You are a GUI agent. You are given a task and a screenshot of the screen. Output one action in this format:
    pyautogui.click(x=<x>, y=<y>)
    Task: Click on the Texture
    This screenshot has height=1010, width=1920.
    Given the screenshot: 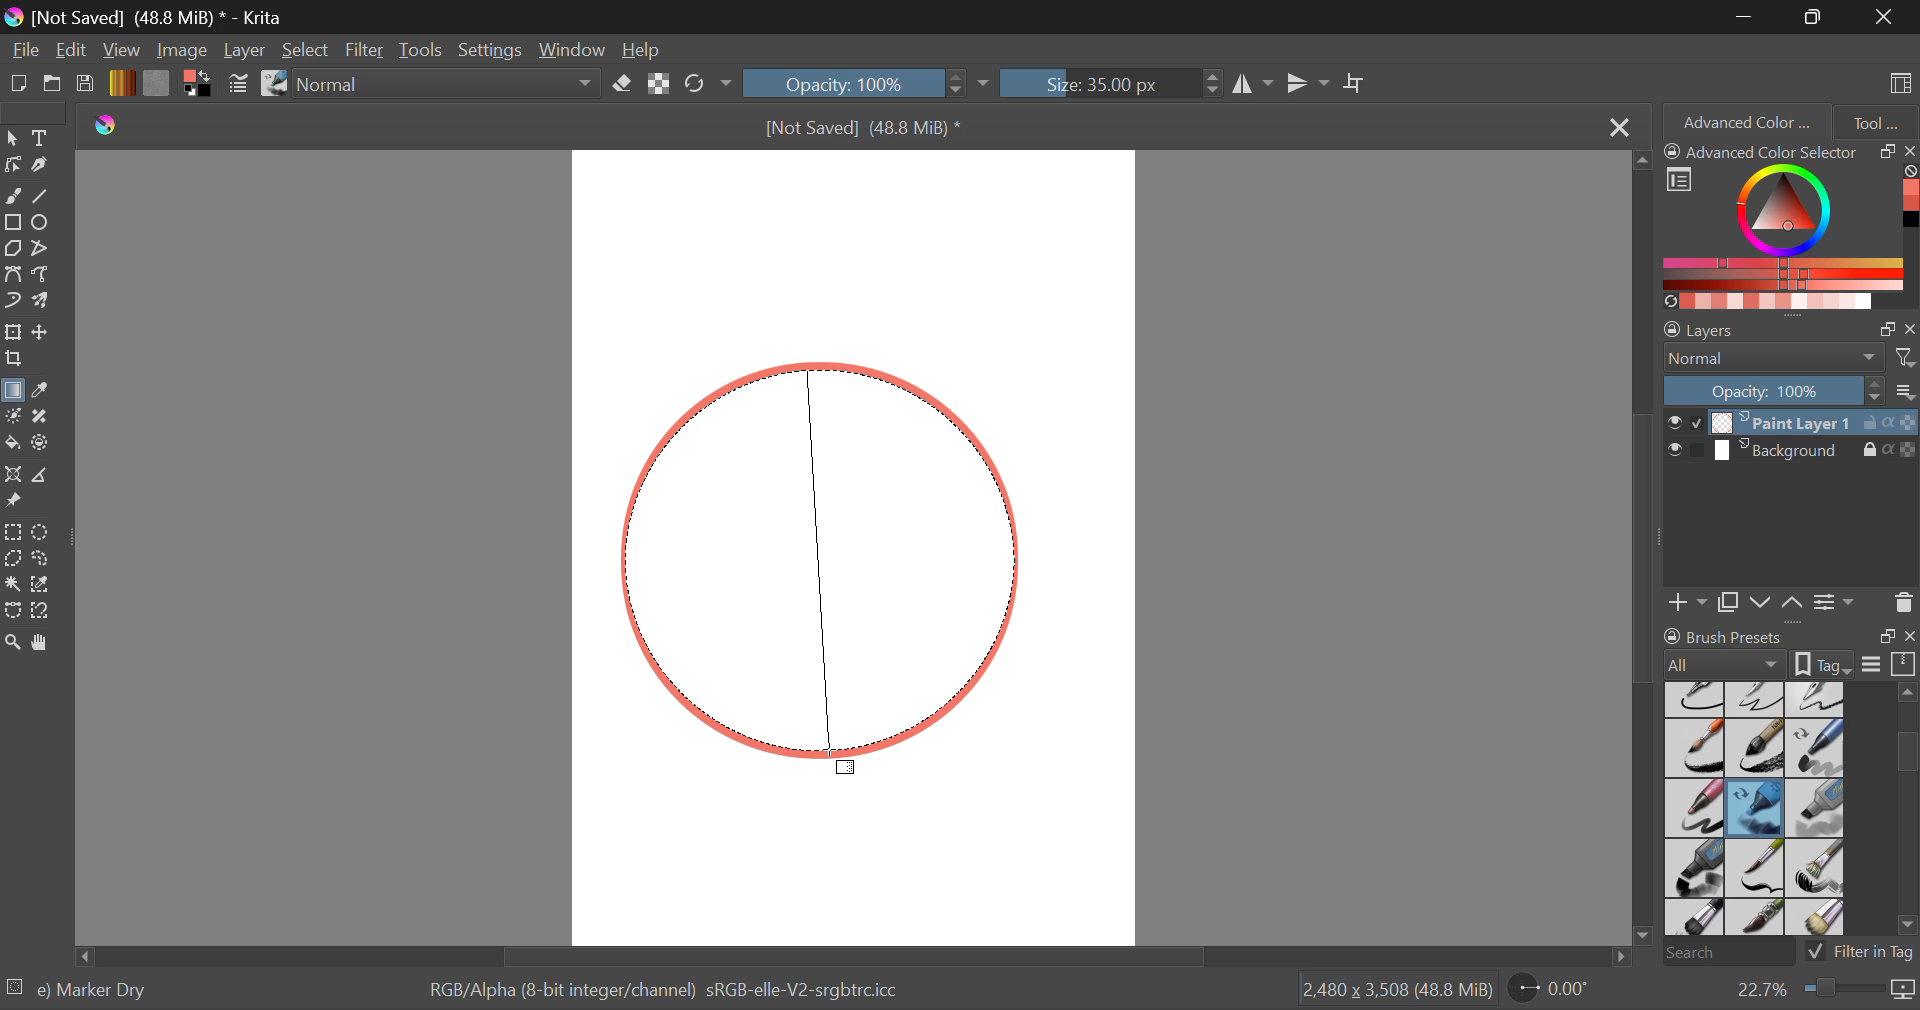 What is the action you would take?
    pyautogui.click(x=156, y=82)
    